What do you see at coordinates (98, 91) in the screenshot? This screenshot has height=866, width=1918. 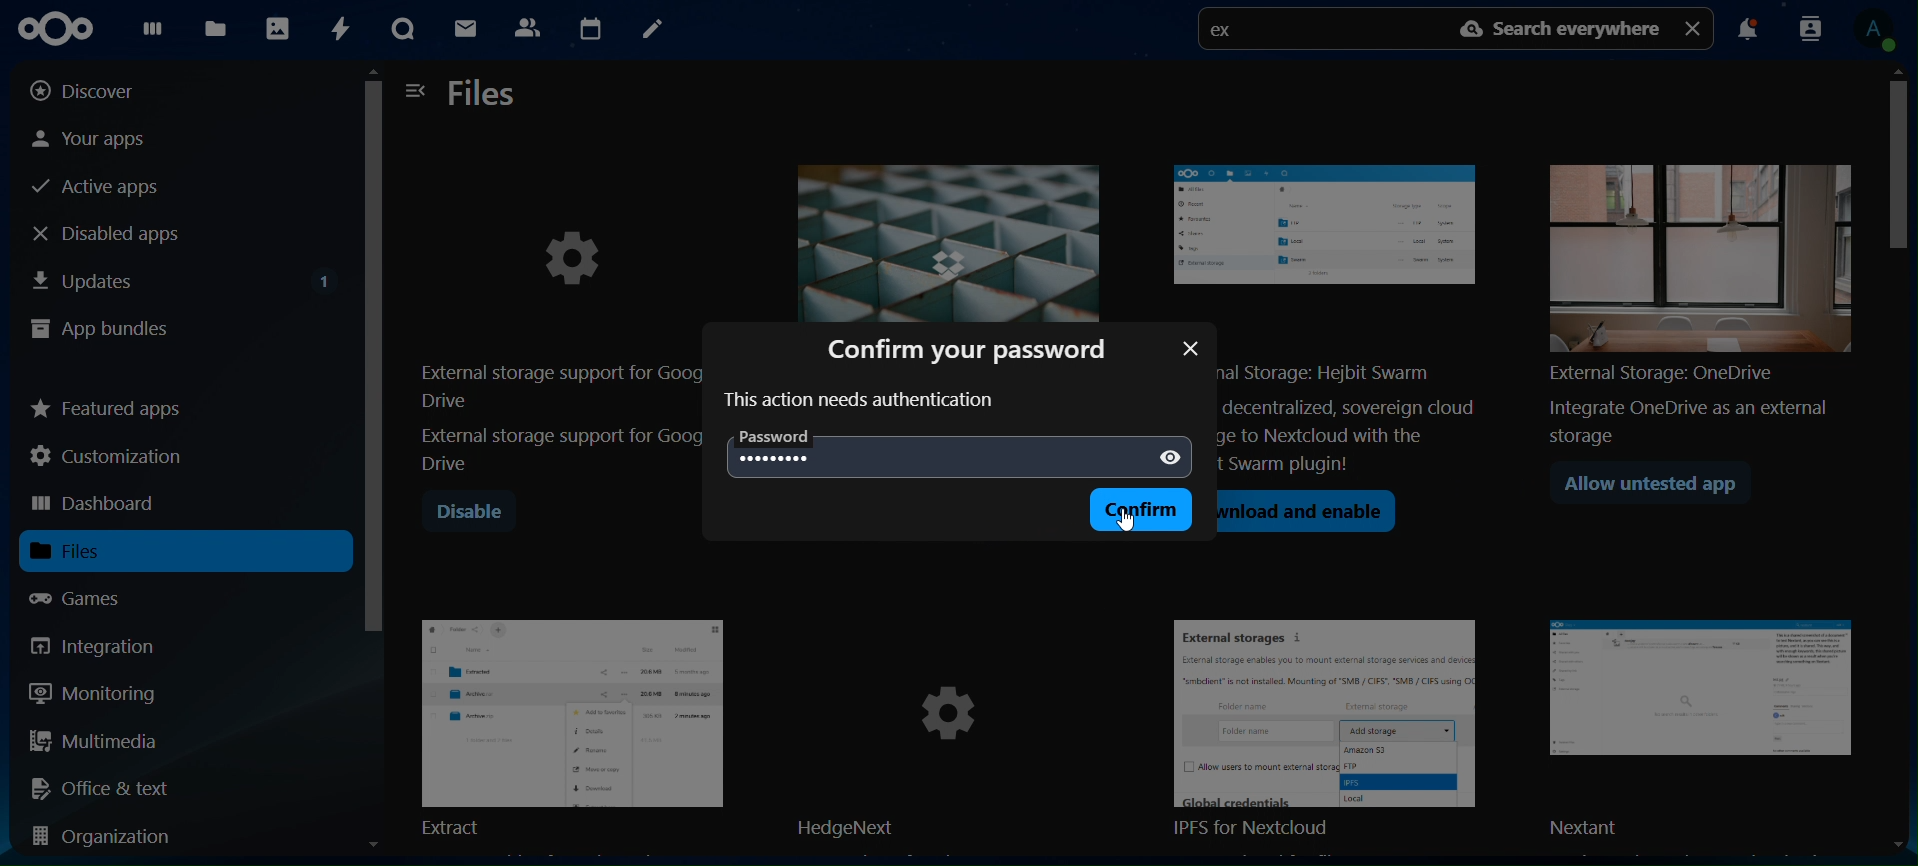 I see `discover` at bounding box center [98, 91].